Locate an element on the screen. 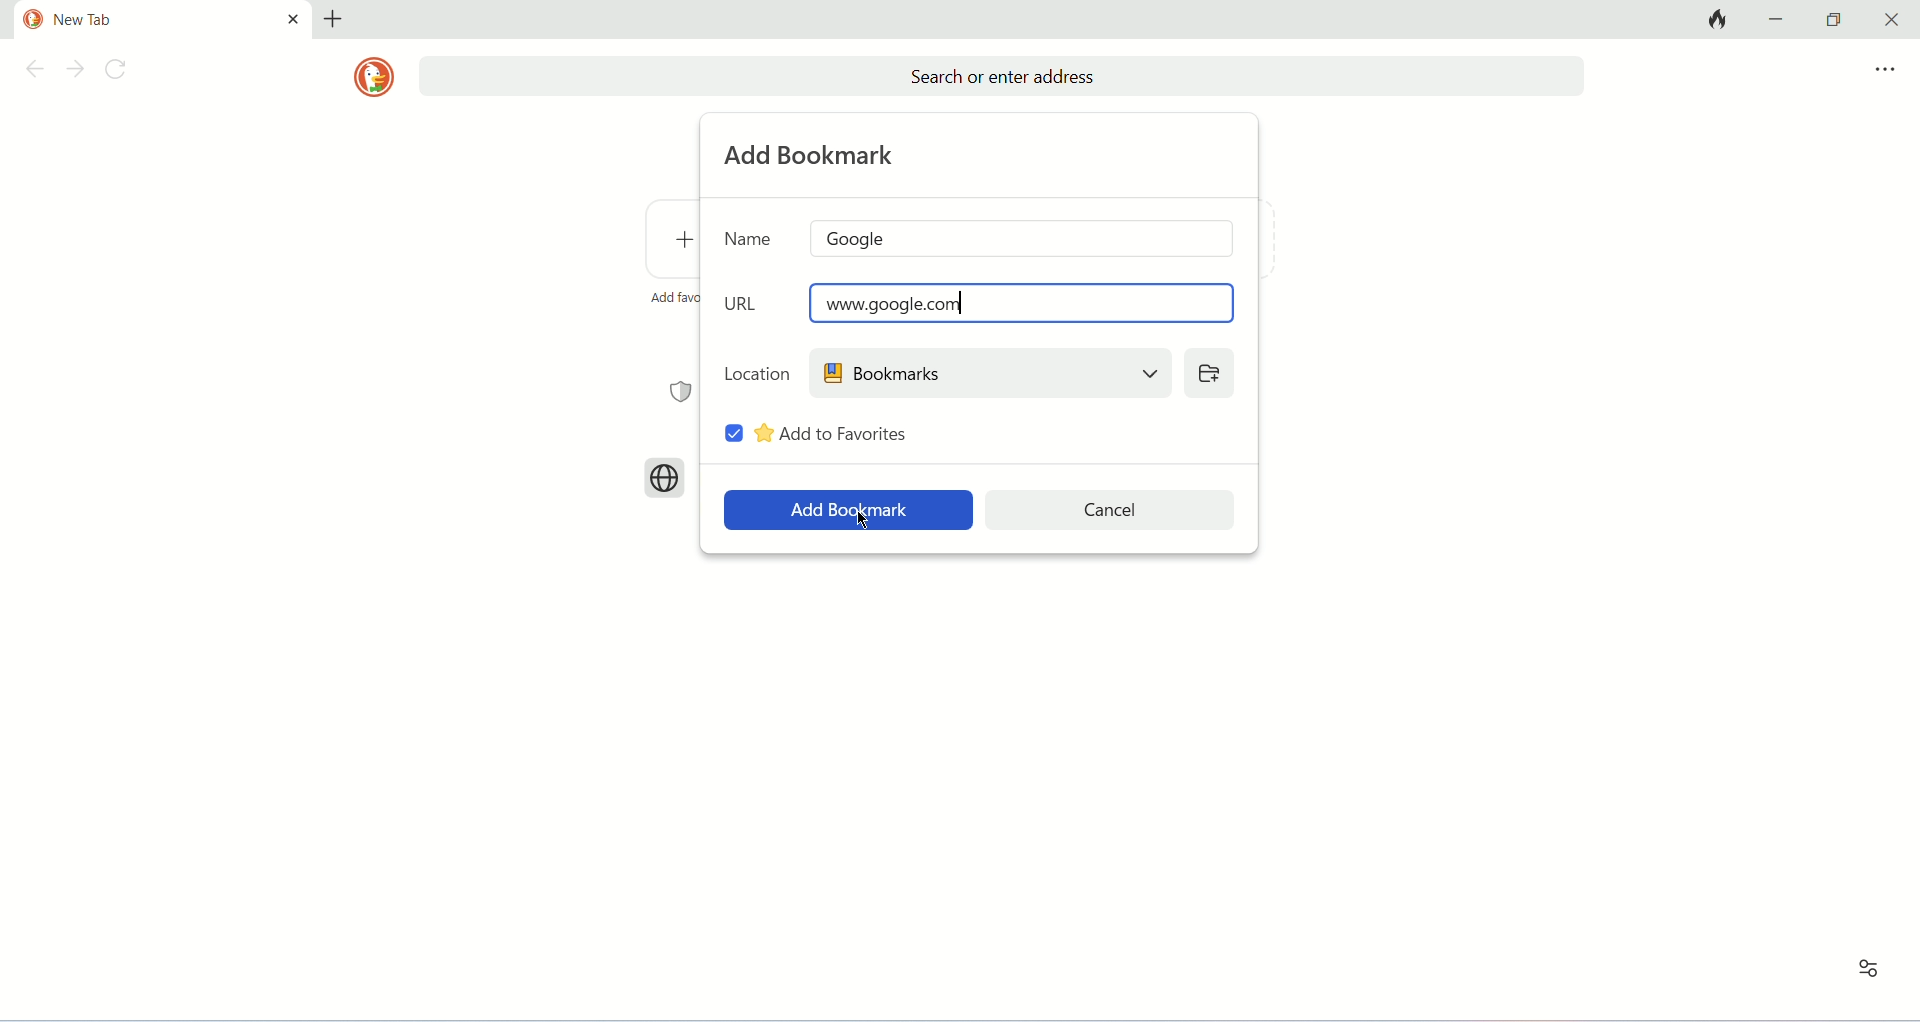 Image resolution: width=1920 pixels, height=1022 pixels. close is located at coordinates (1887, 20).